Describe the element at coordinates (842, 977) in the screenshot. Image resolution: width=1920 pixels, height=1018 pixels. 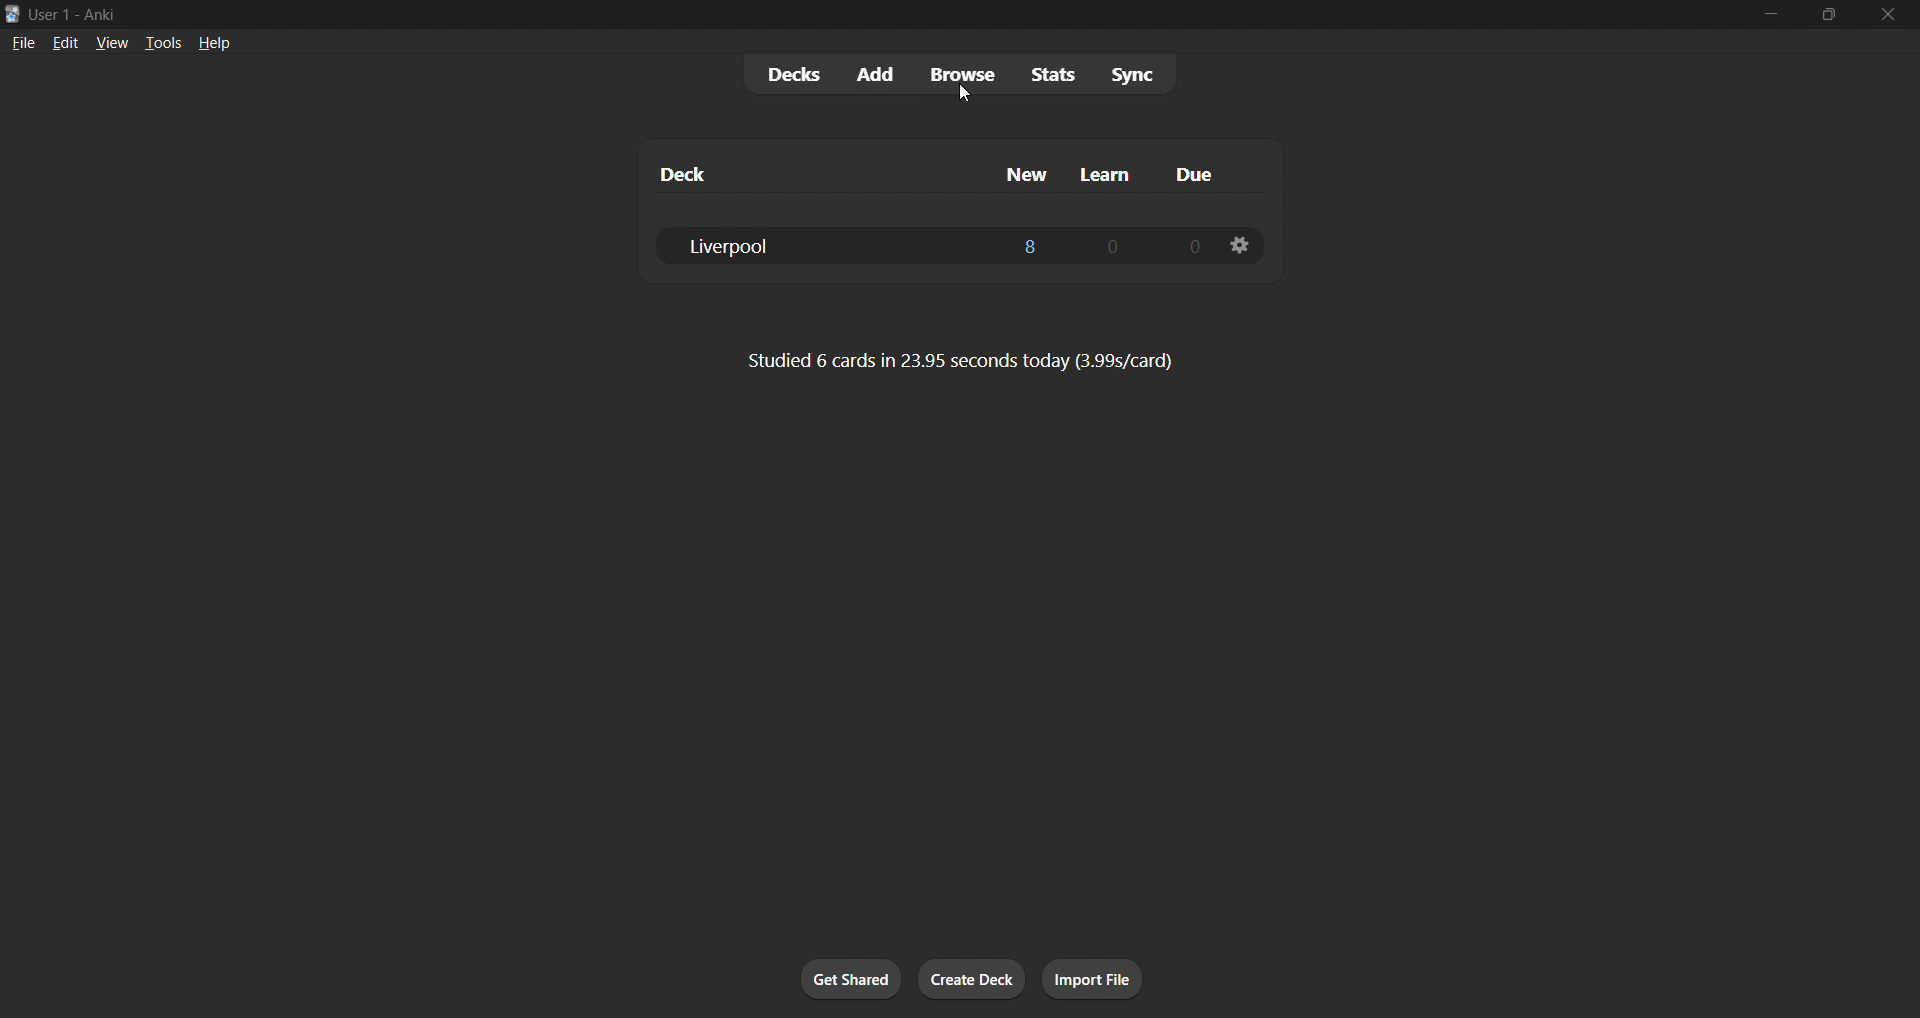
I see `get shared` at that location.